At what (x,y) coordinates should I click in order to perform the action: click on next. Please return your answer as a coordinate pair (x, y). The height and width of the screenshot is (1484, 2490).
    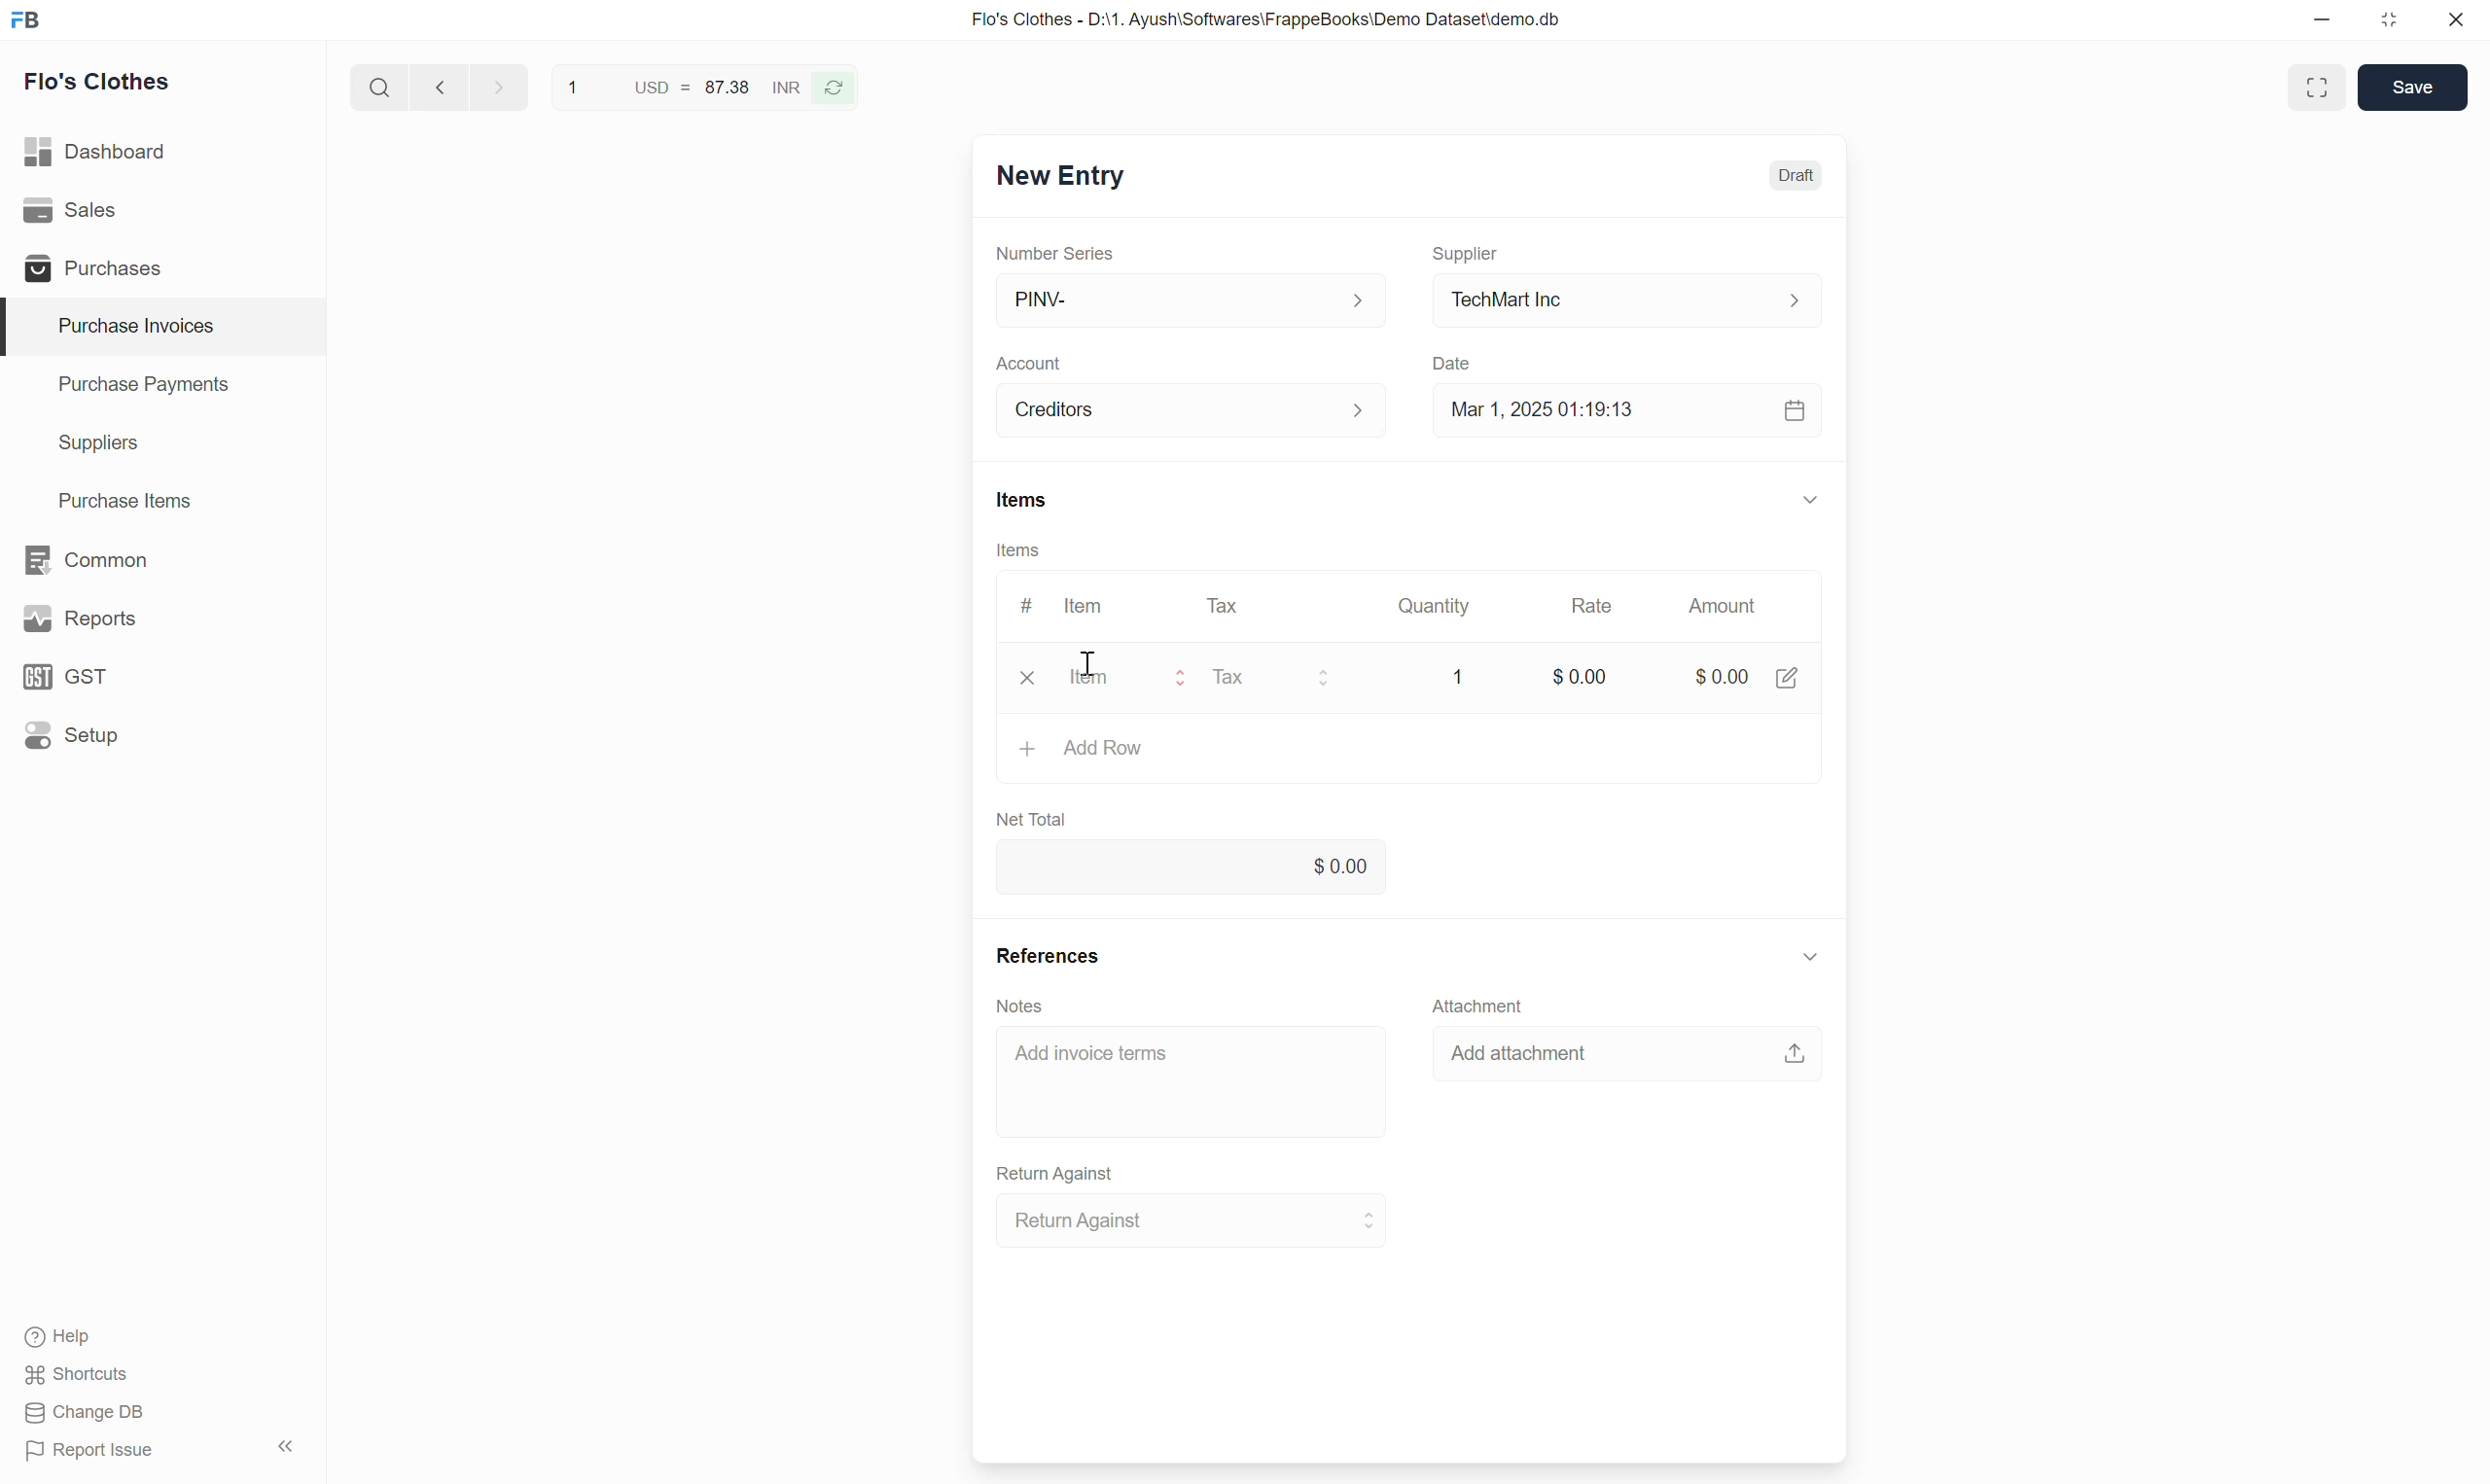
    Looking at the image, I should click on (436, 88).